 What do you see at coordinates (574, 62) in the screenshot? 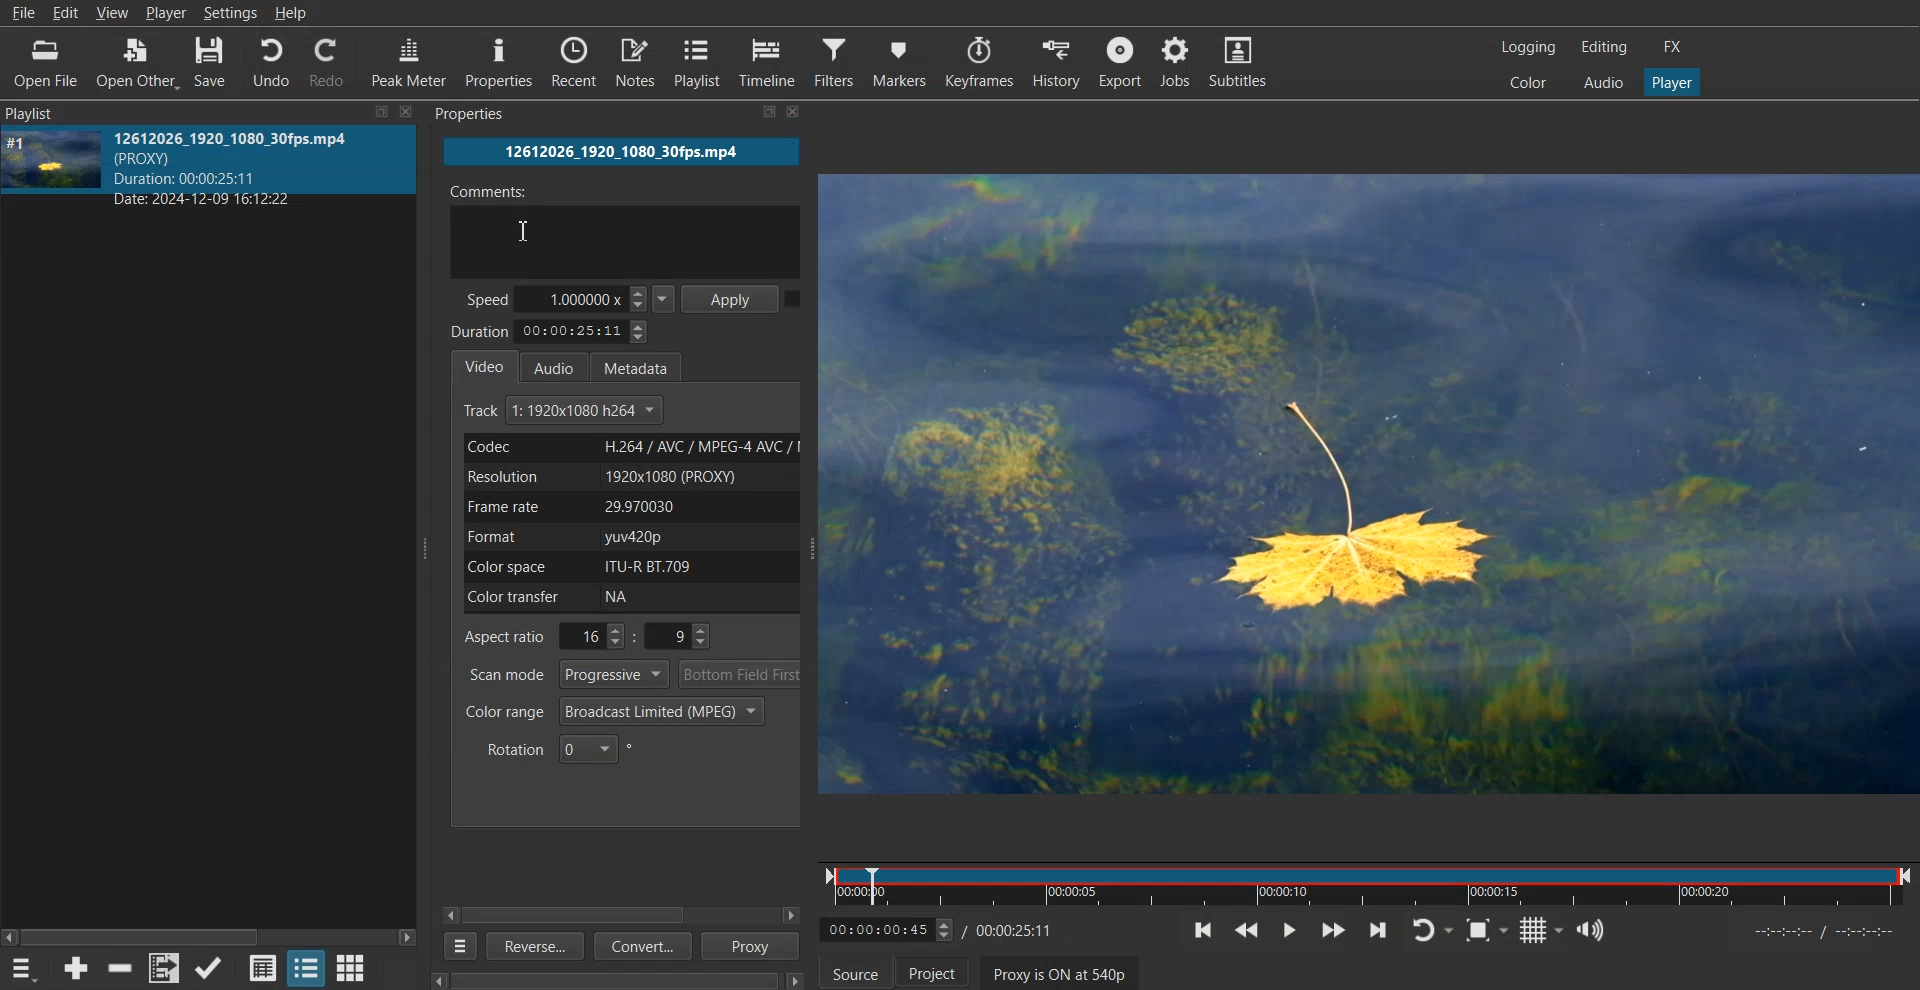
I see `Recent` at bounding box center [574, 62].